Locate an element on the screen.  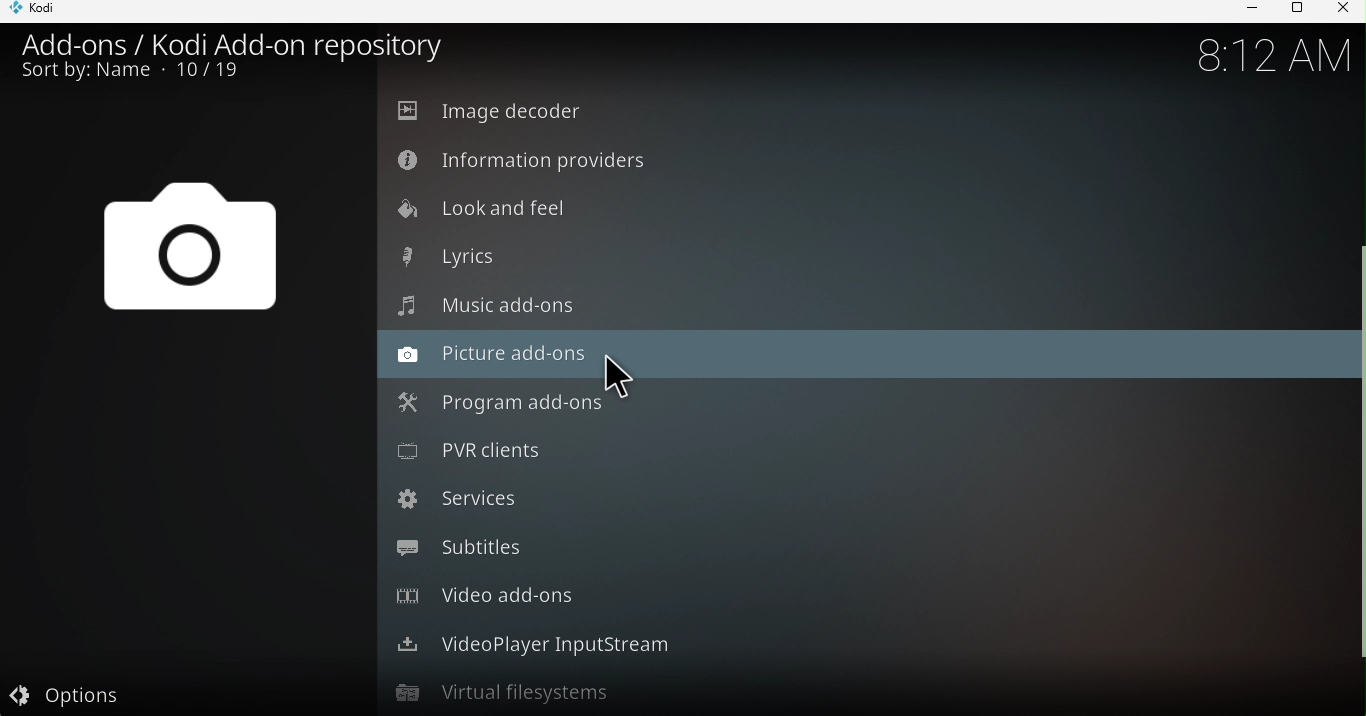
cursor is located at coordinates (618, 381).